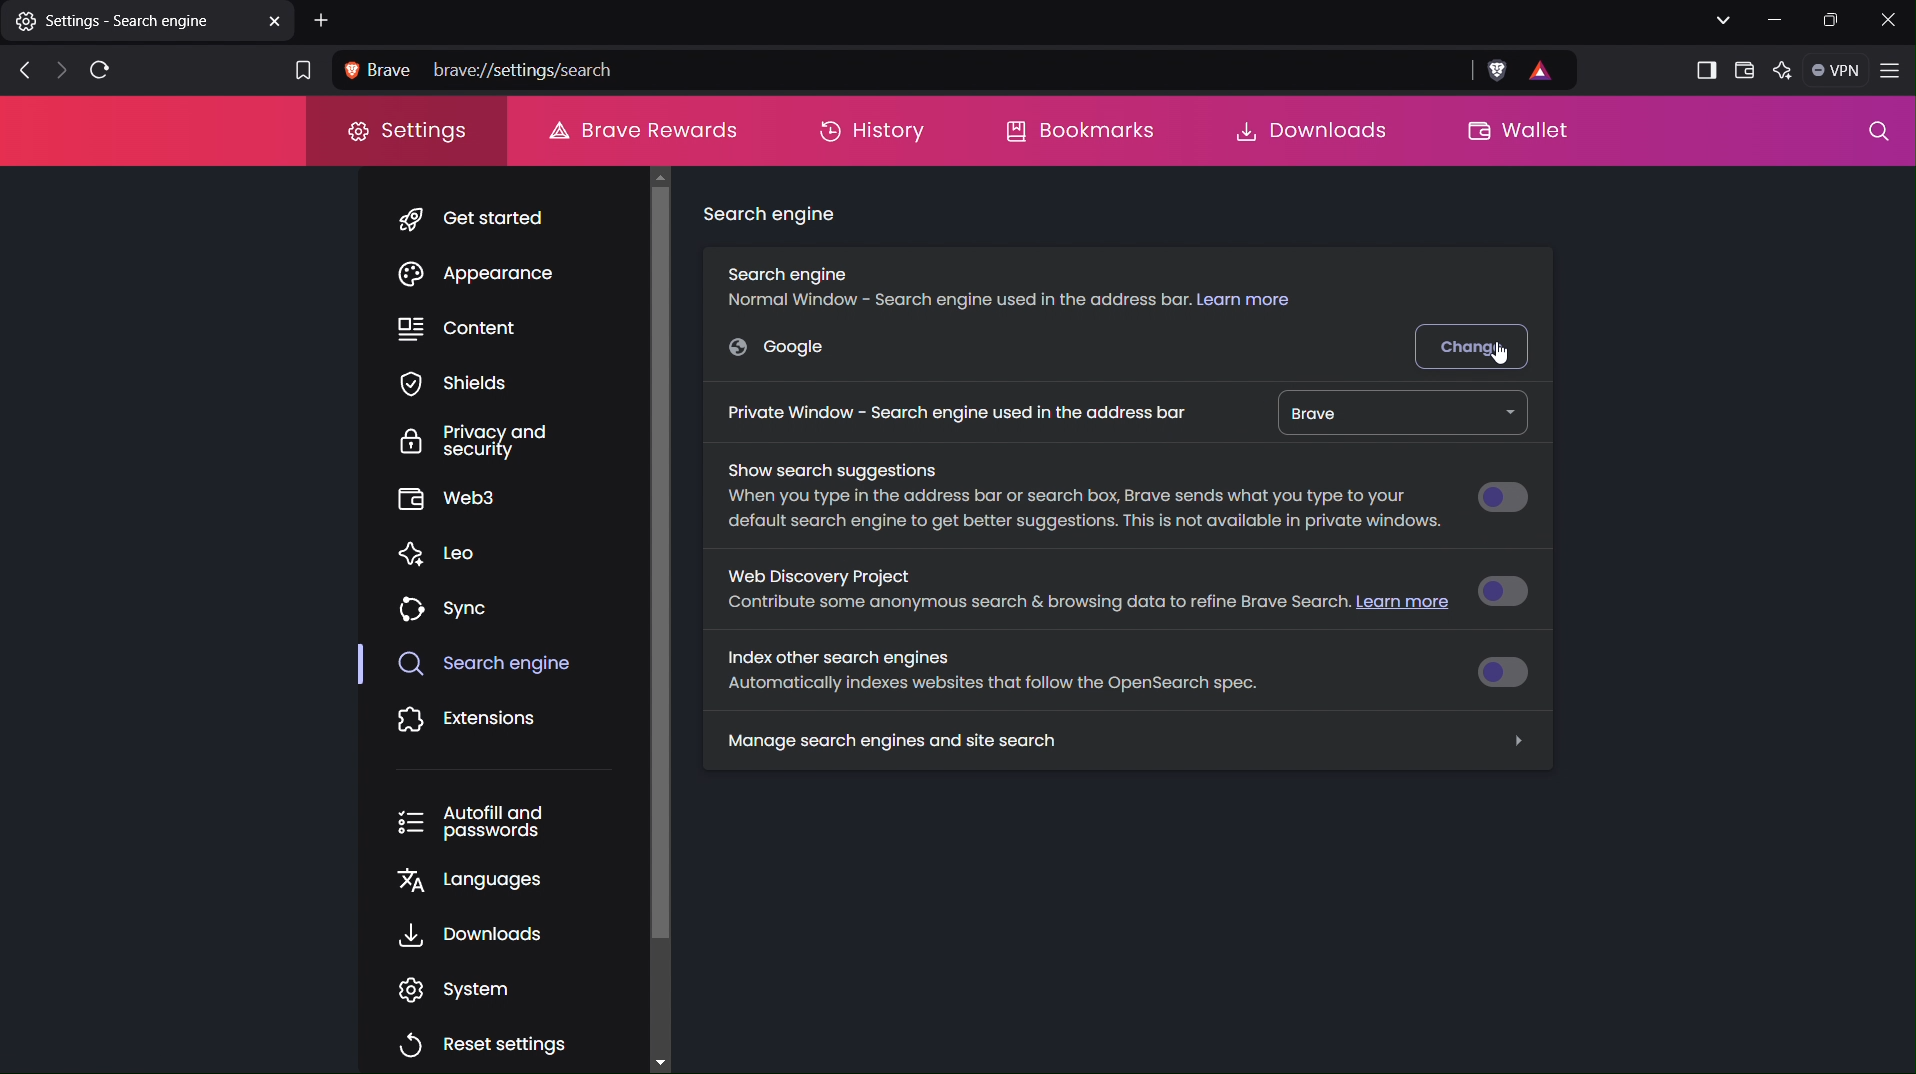  I want to click on Application Menu, so click(1893, 72).